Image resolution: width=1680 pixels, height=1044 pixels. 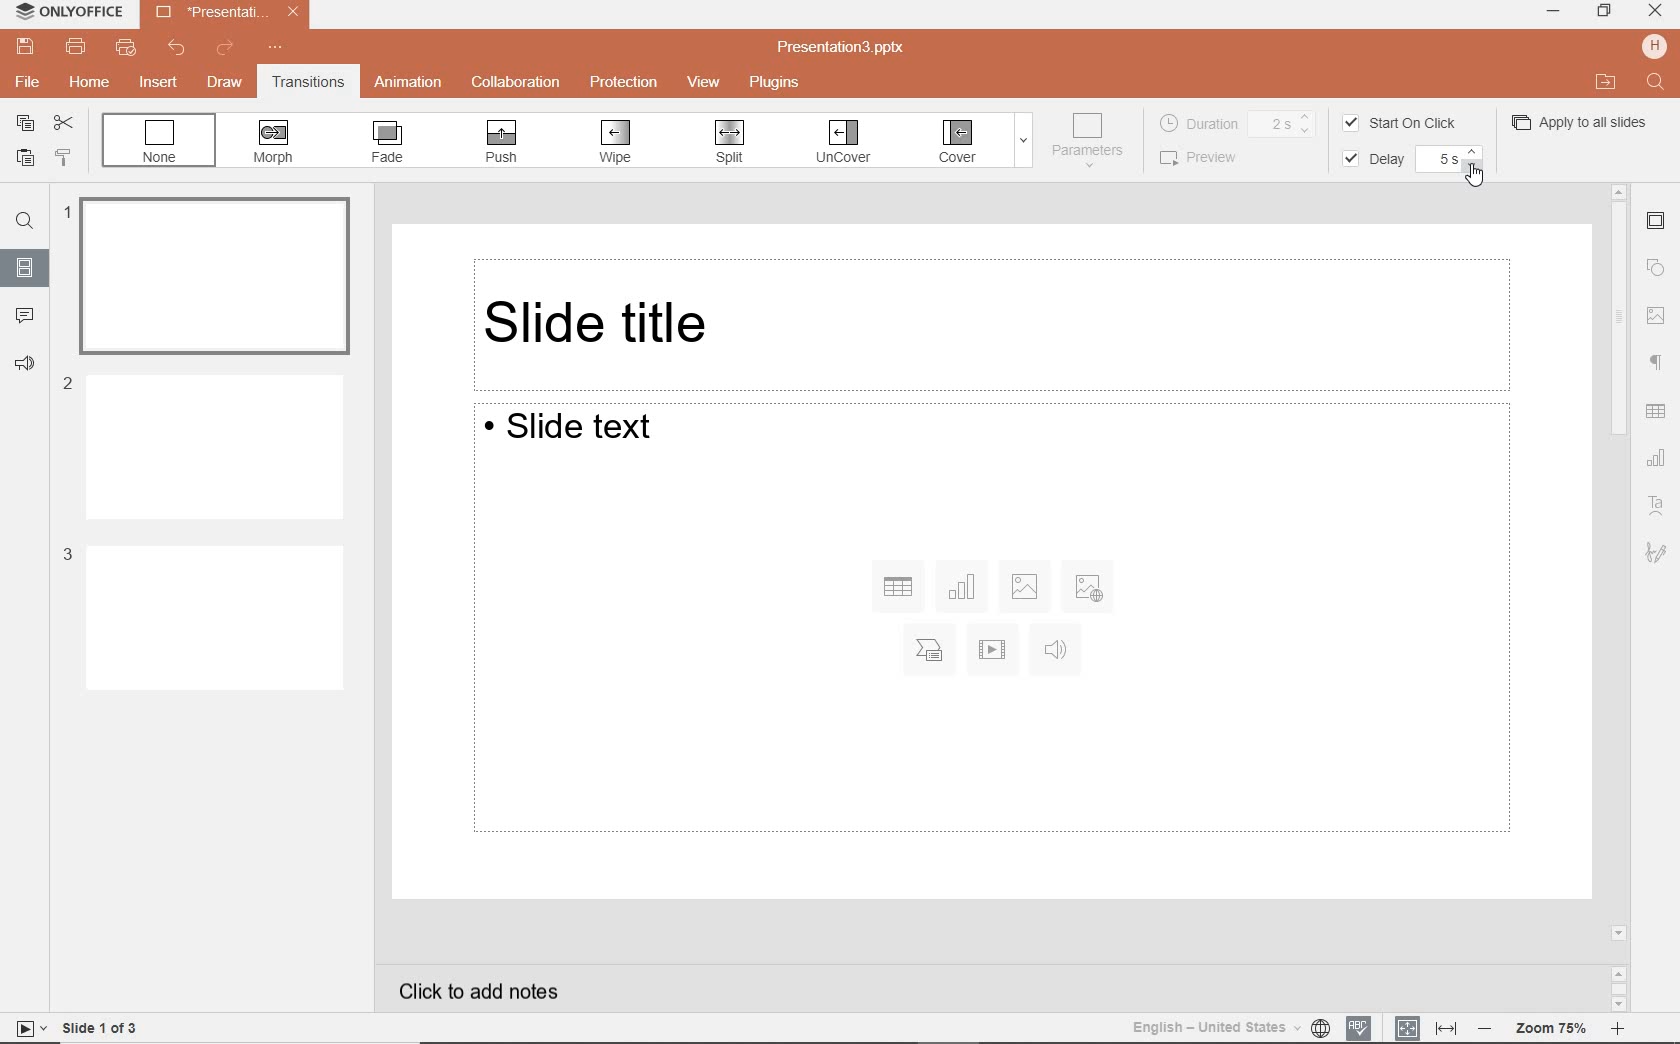 I want to click on table settings, so click(x=1656, y=411).